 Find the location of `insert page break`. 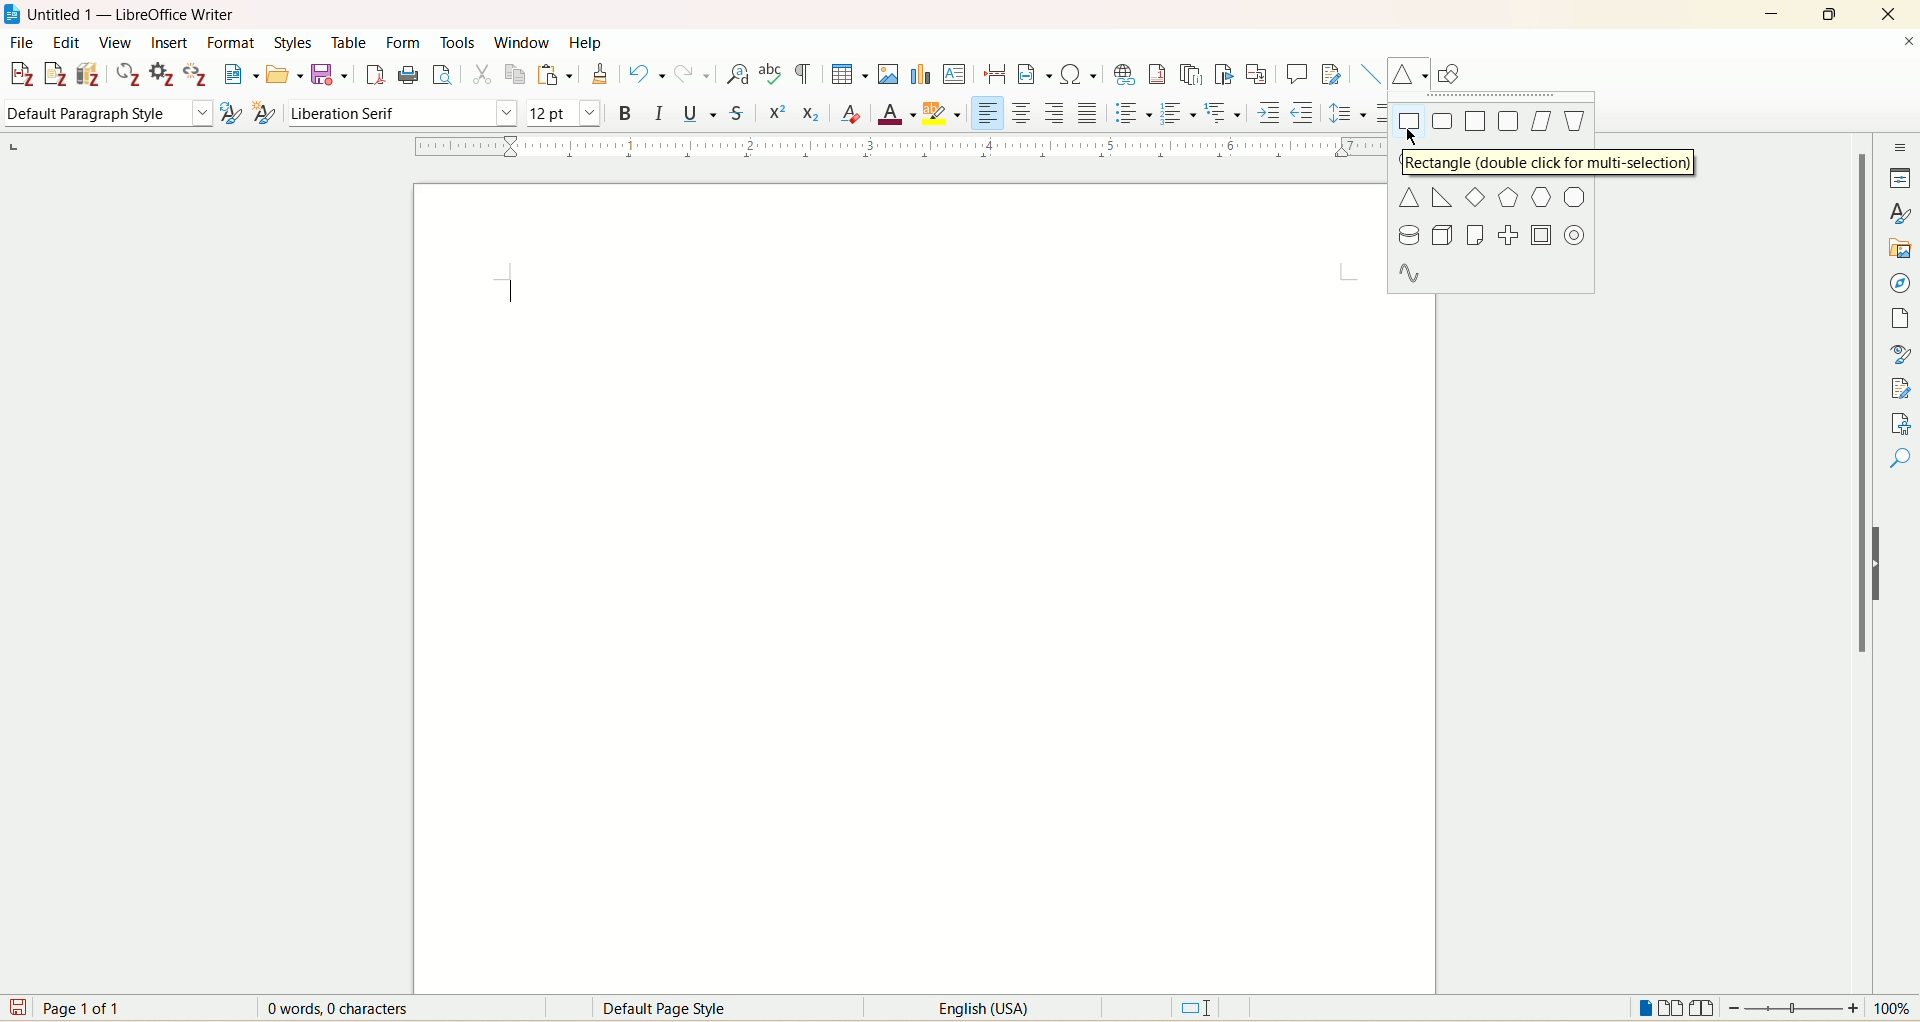

insert page break is located at coordinates (994, 73).